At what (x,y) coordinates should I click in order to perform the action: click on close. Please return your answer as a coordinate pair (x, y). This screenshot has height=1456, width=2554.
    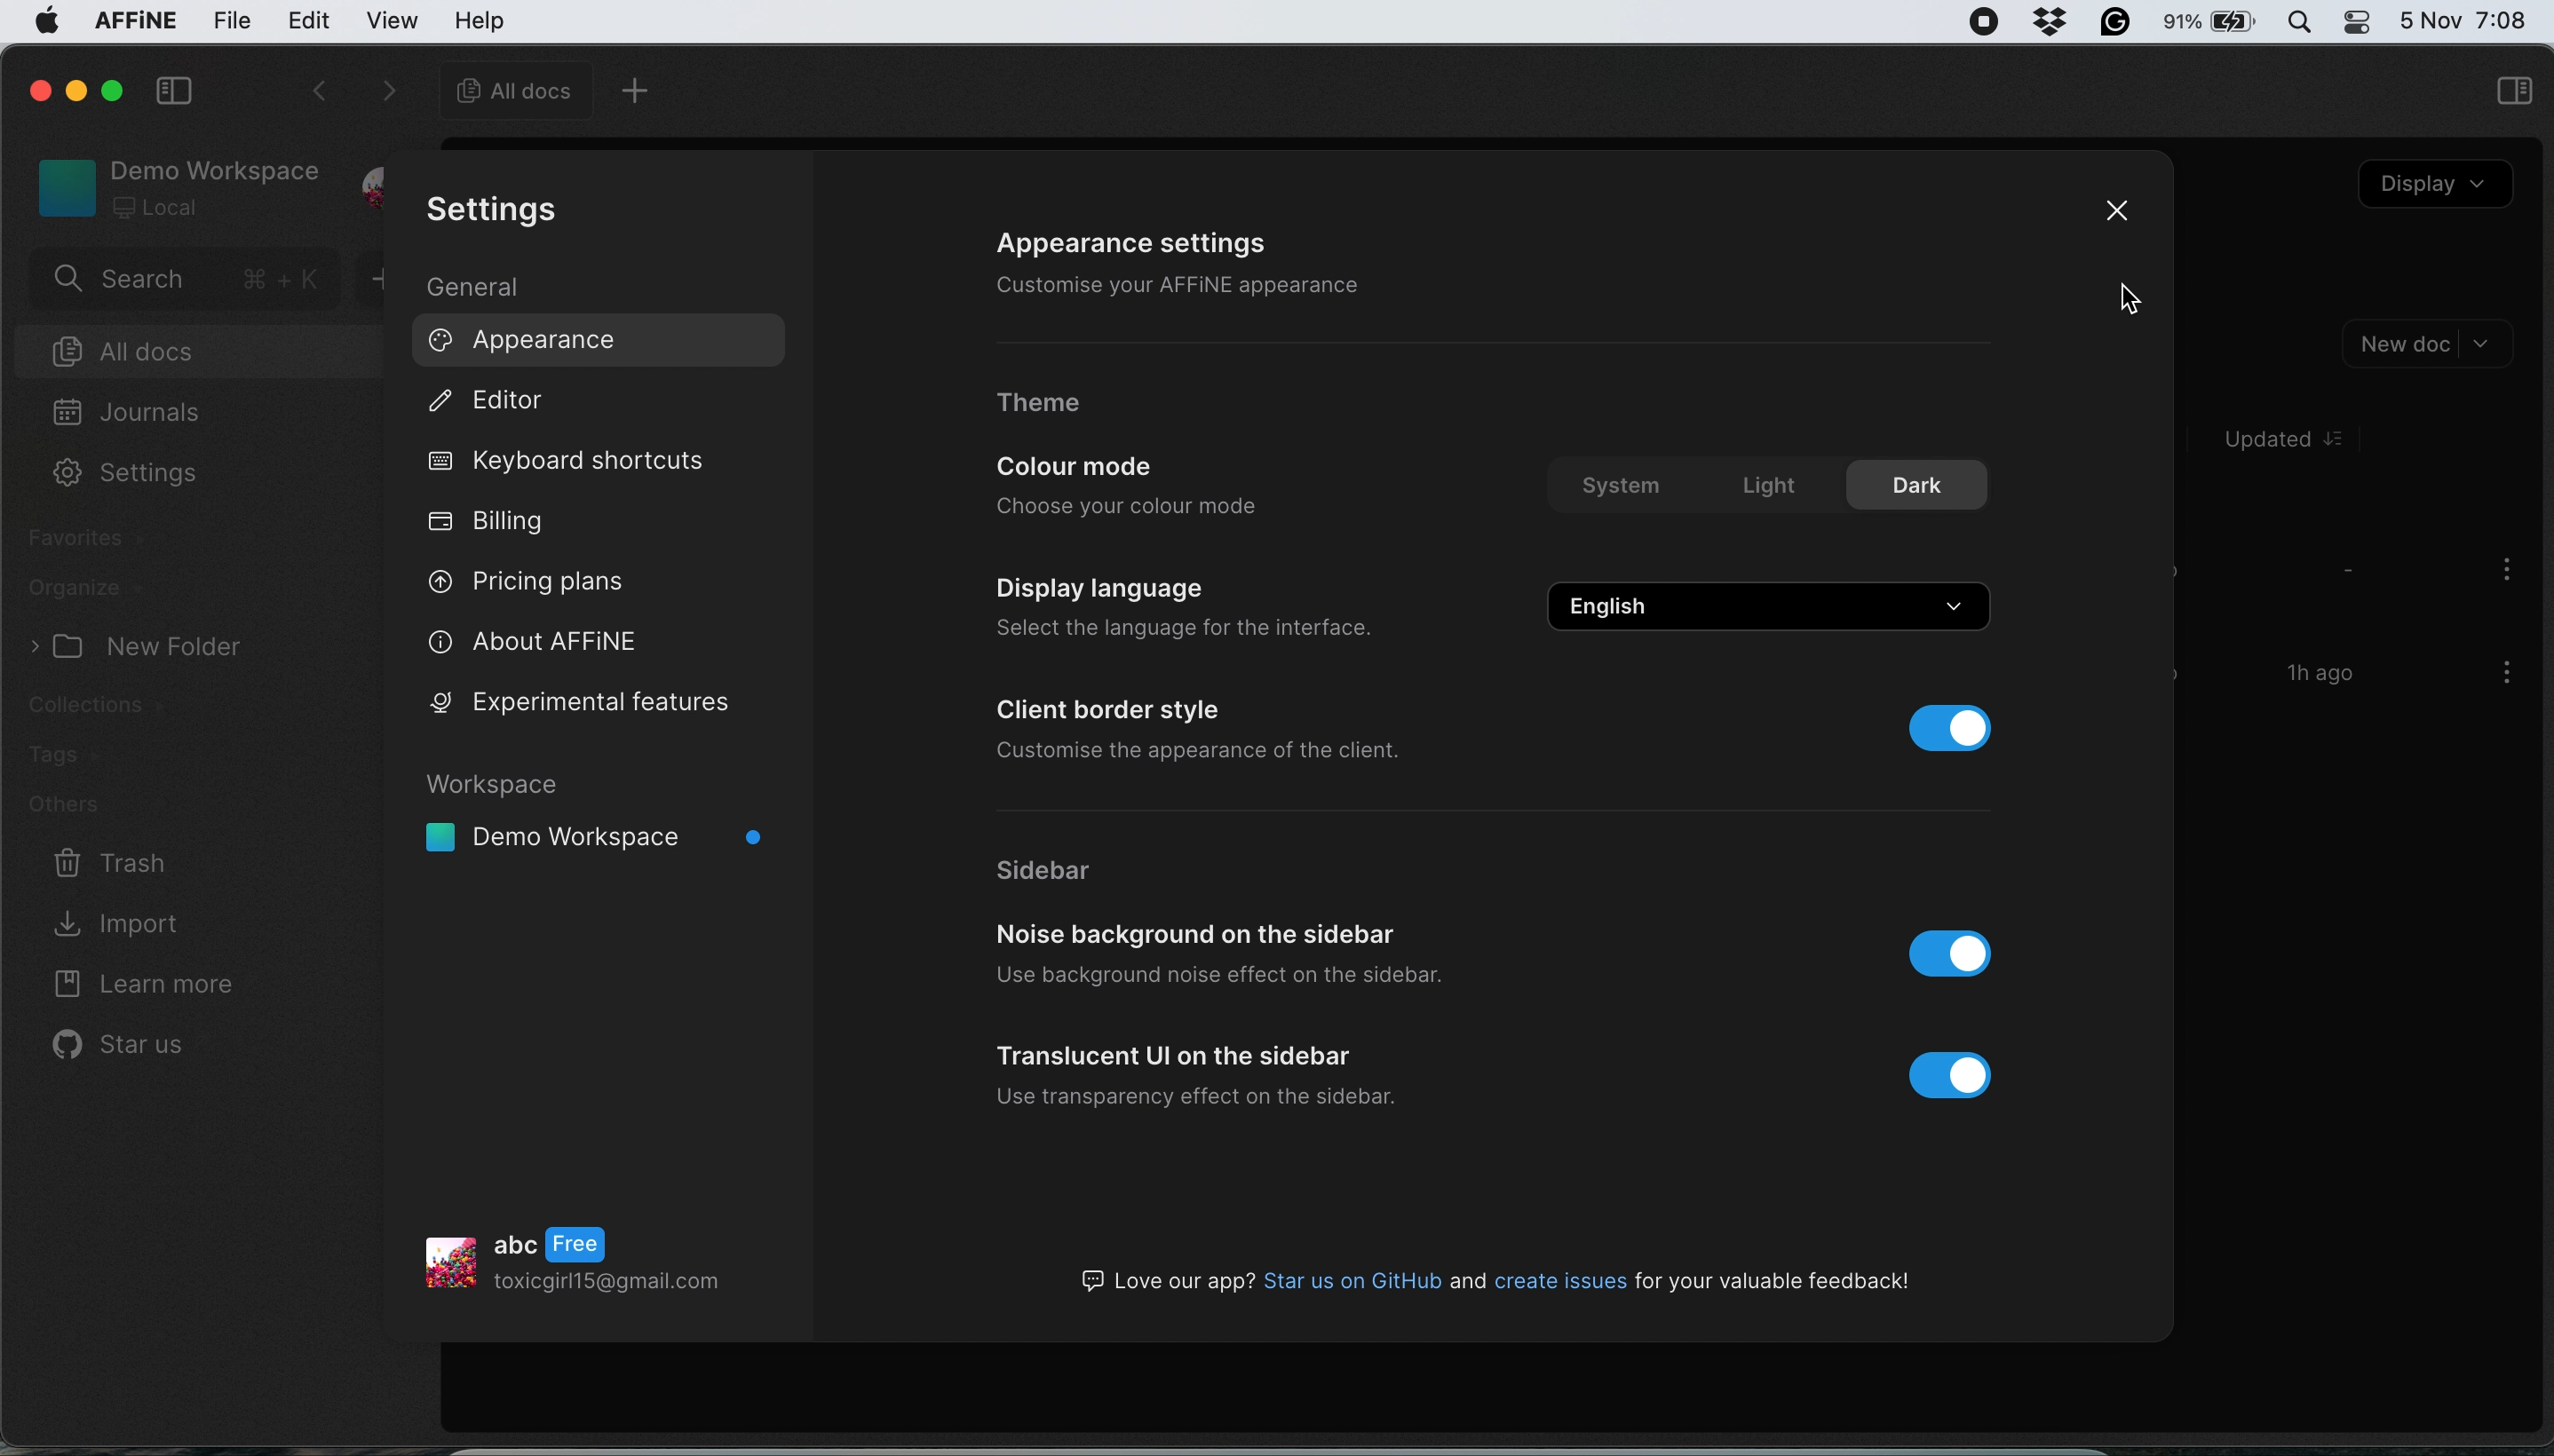
    Looking at the image, I should click on (37, 89).